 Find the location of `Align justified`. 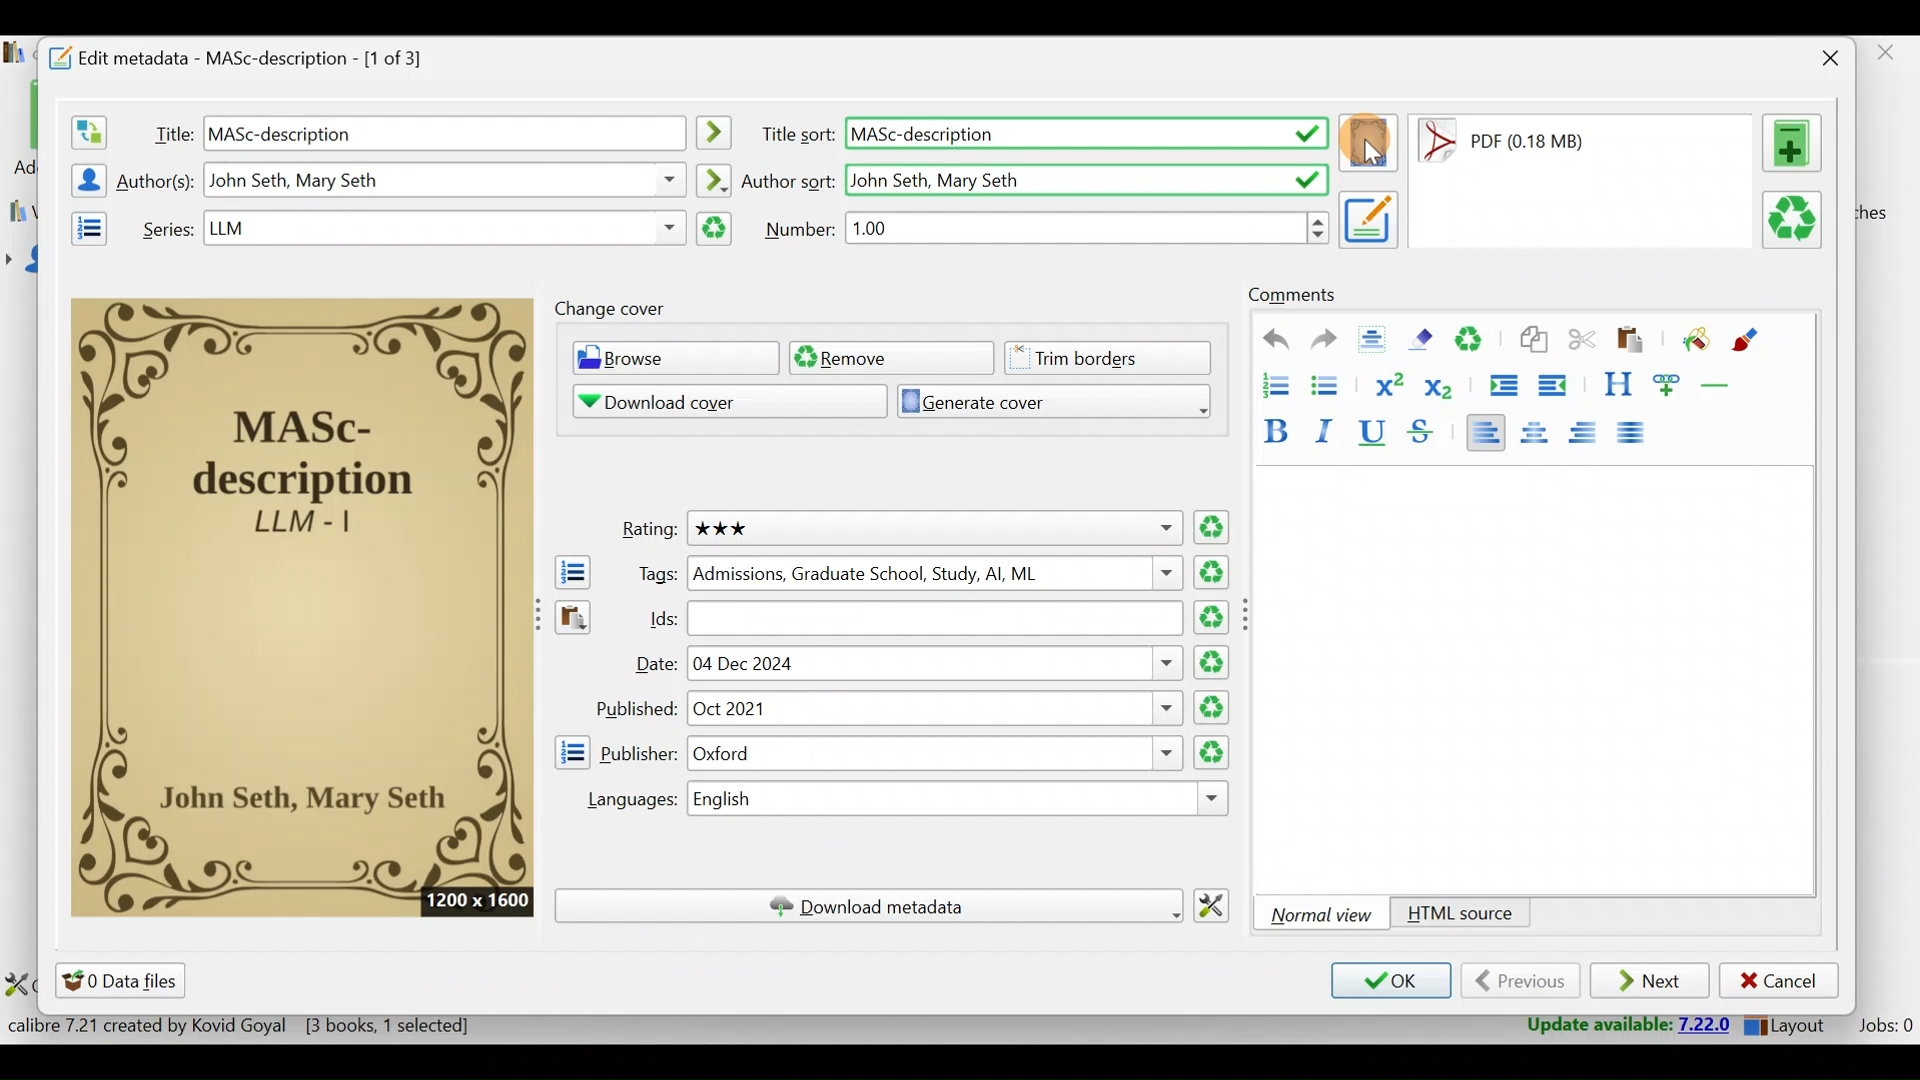

Align justified is located at coordinates (1637, 434).